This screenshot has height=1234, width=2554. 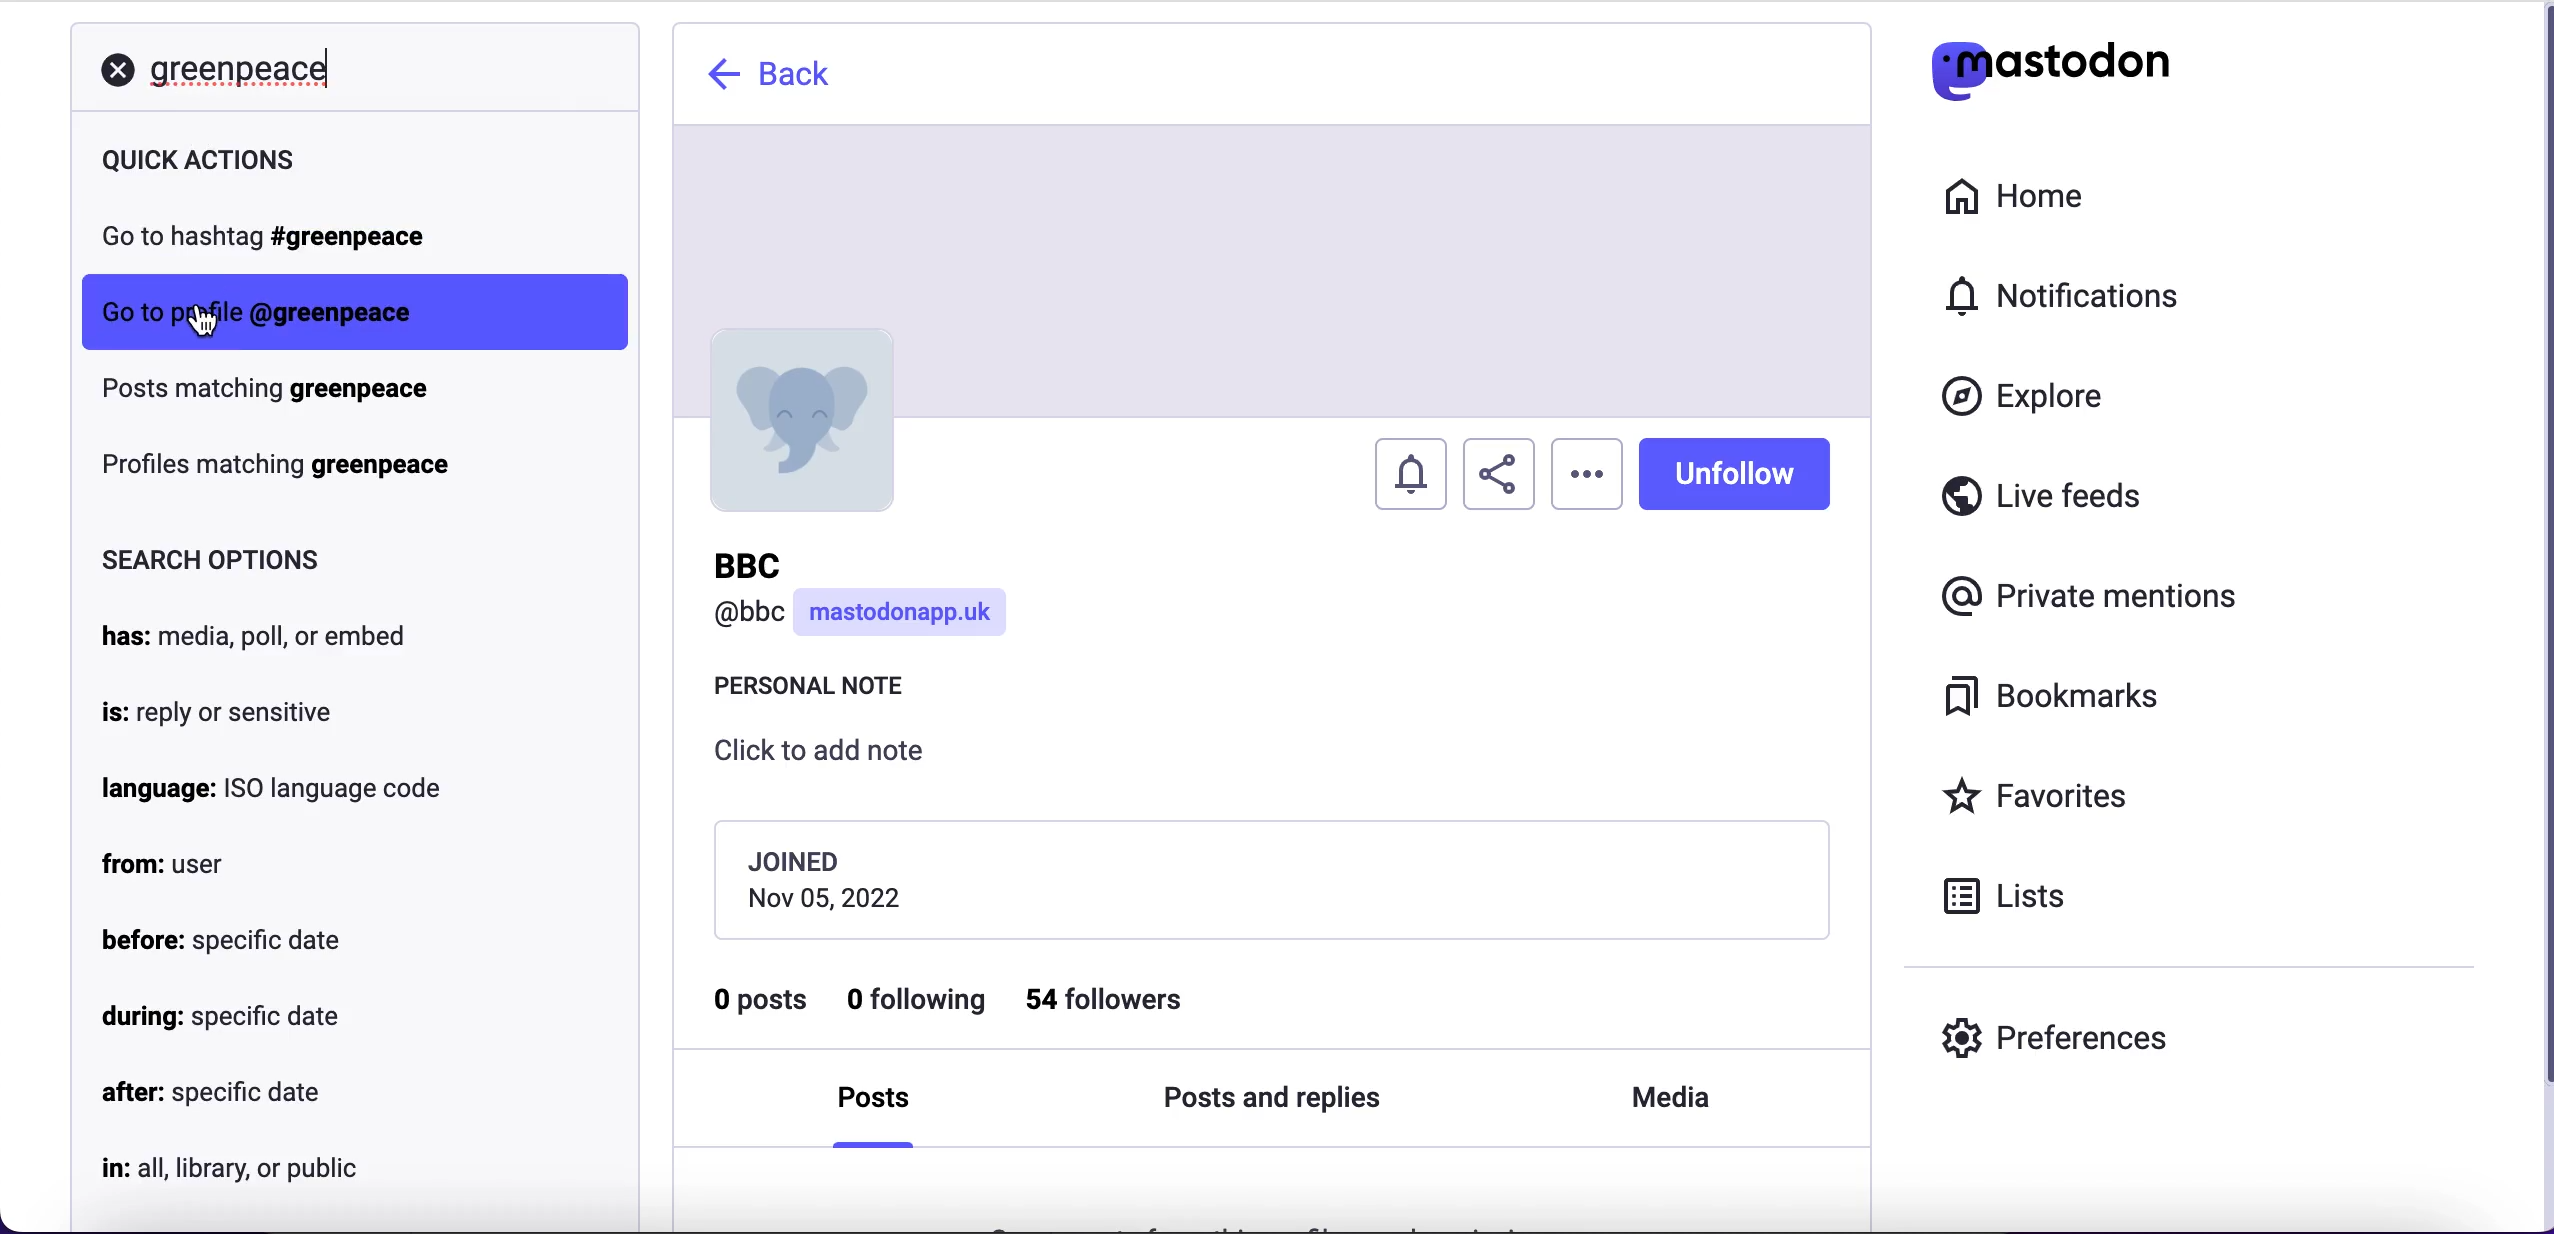 What do you see at coordinates (1122, 1000) in the screenshot?
I see `54 followers` at bounding box center [1122, 1000].